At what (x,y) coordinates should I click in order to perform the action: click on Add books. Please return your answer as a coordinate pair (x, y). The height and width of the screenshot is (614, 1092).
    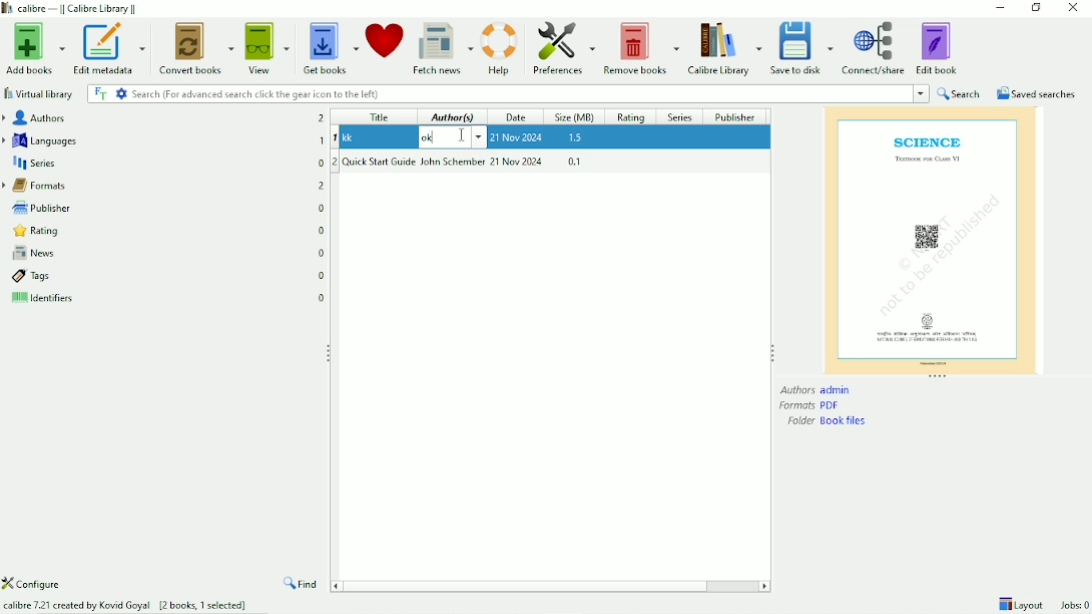
    Looking at the image, I should click on (33, 50).